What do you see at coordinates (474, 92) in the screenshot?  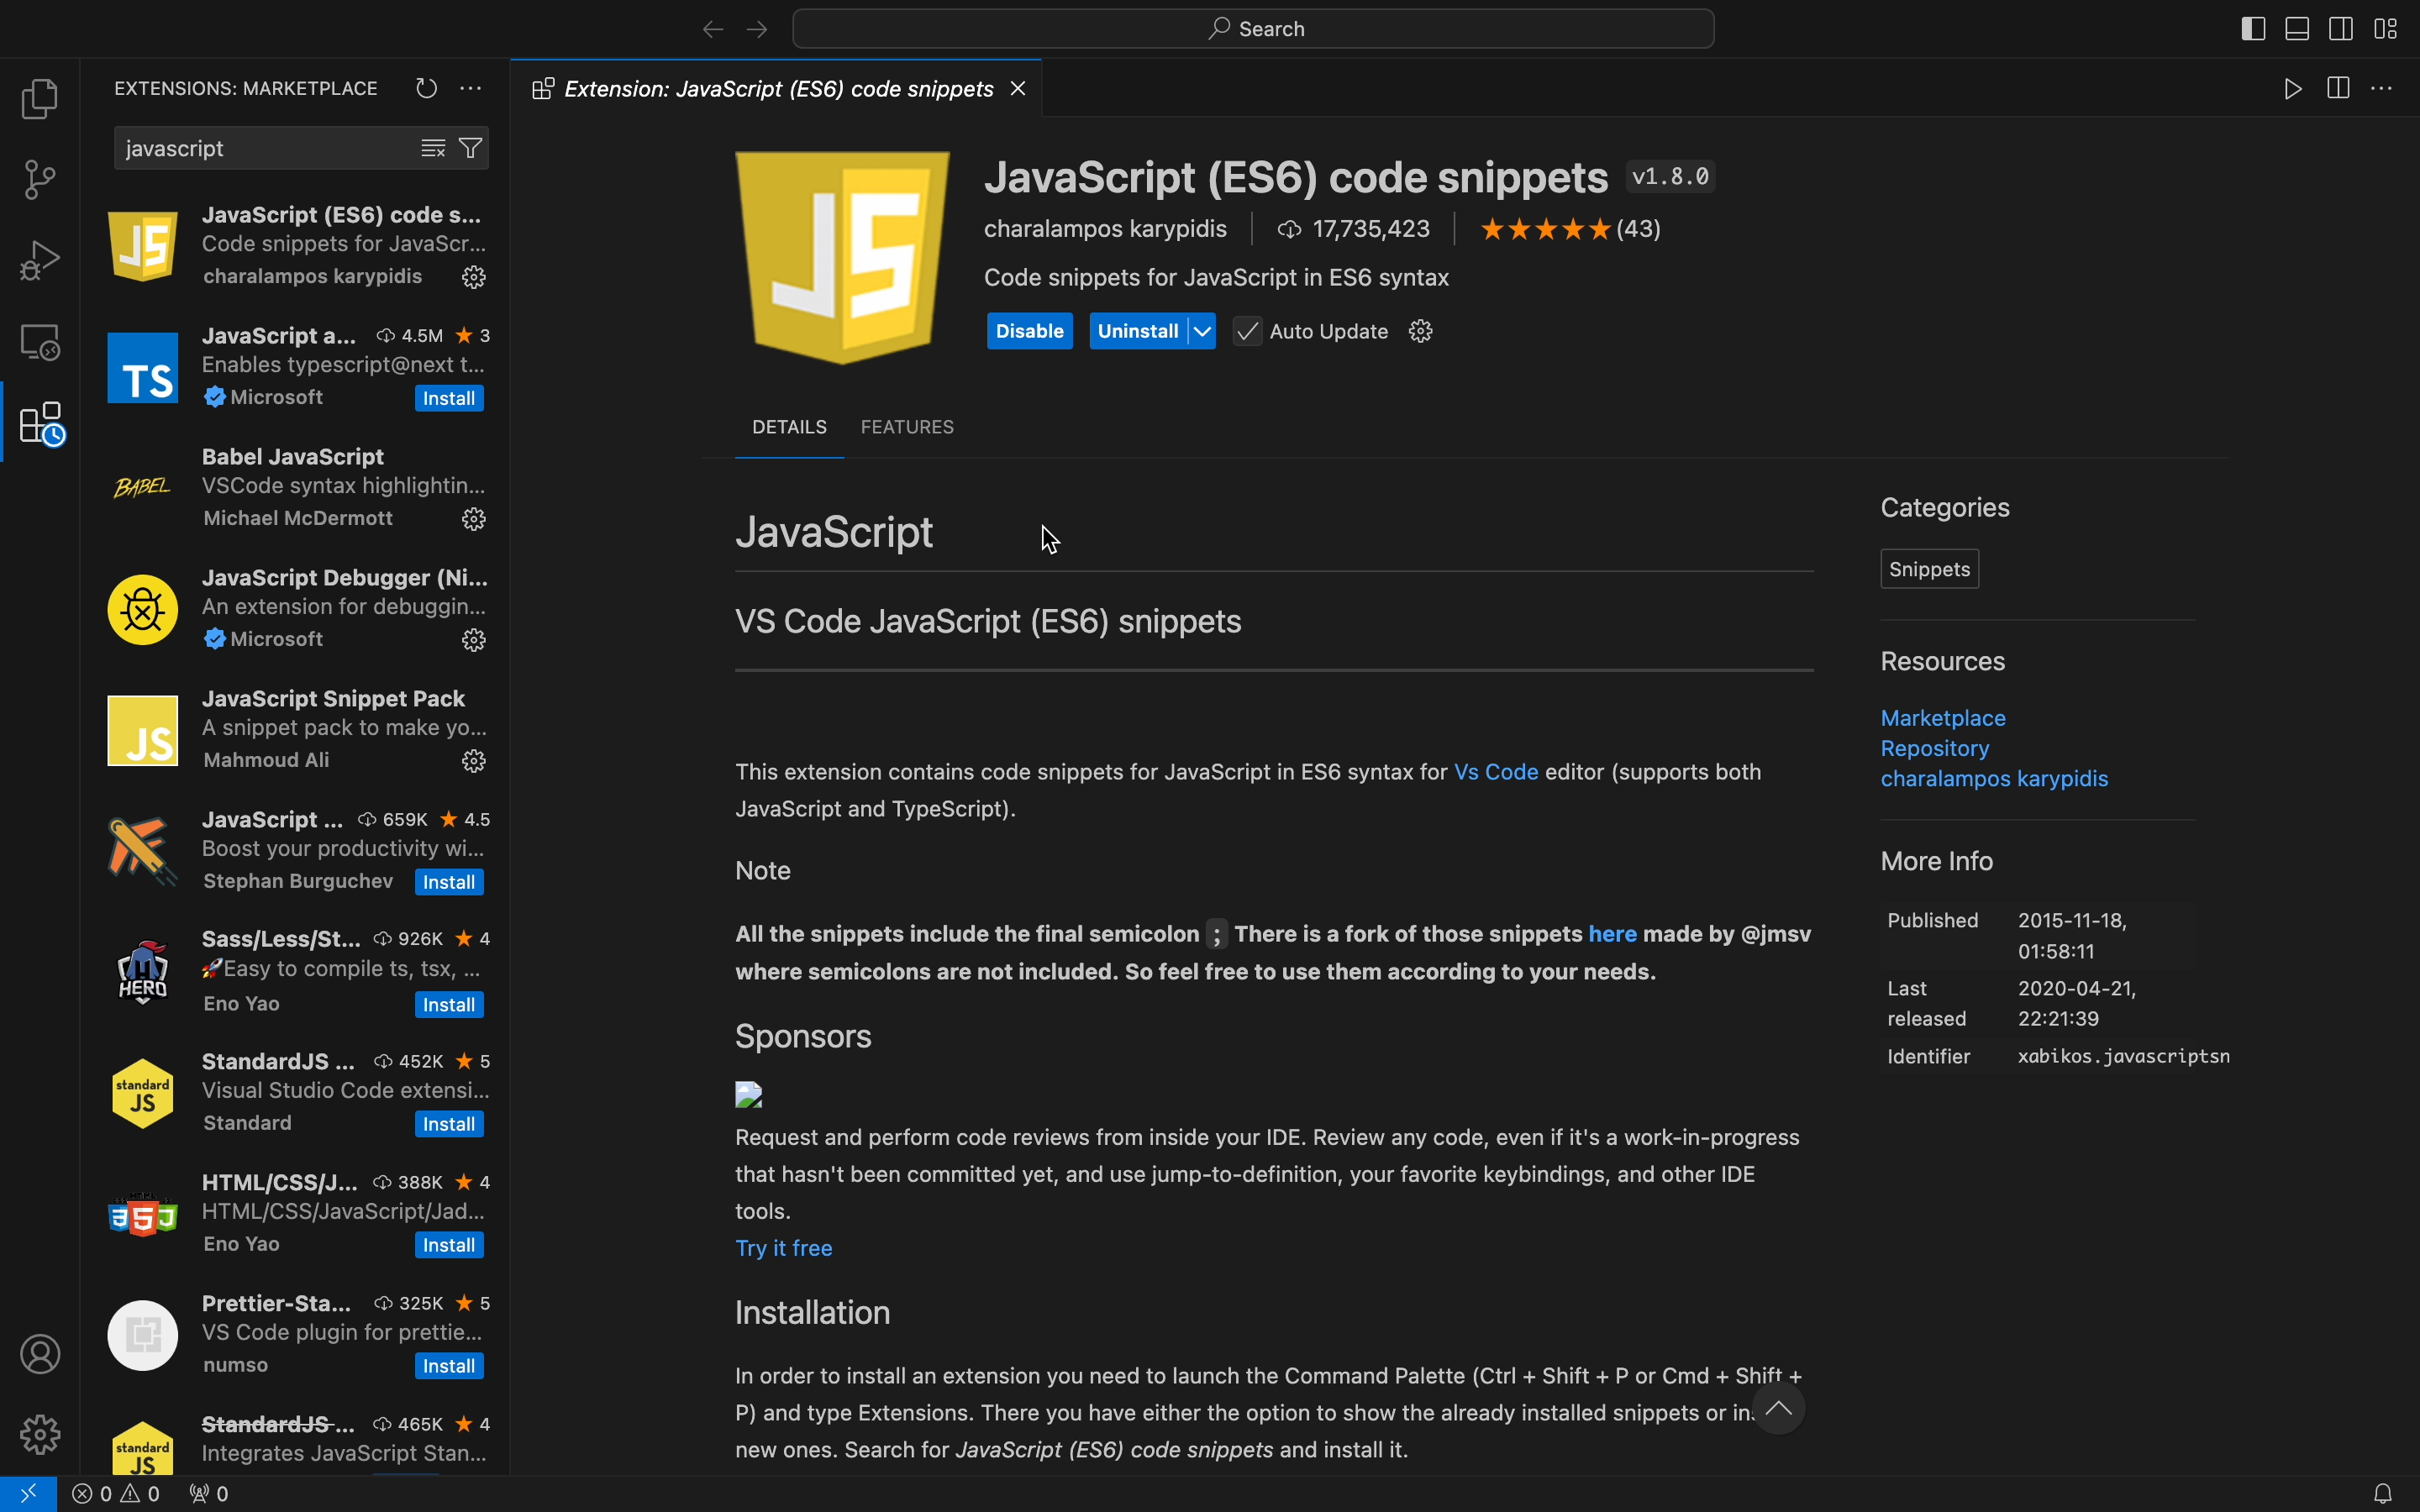 I see `settings` at bounding box center [474, 92].